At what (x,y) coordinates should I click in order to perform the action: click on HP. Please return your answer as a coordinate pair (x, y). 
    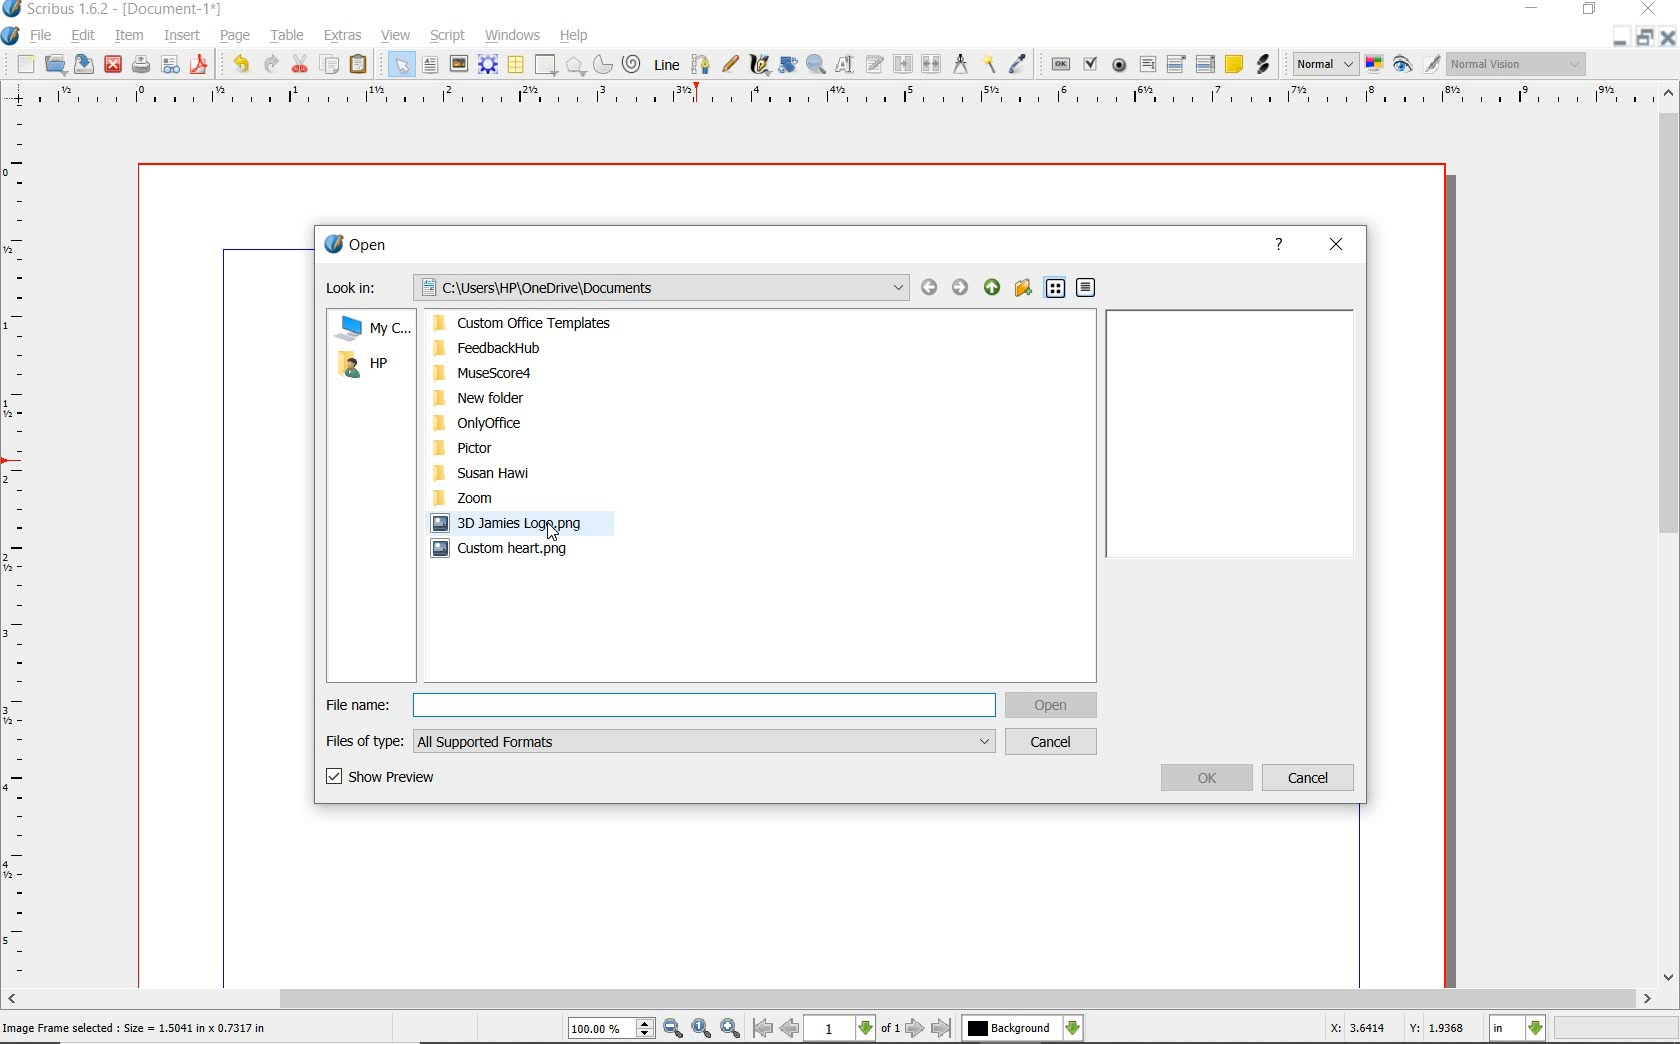
    Looking at the image, I should click on (371, 367).